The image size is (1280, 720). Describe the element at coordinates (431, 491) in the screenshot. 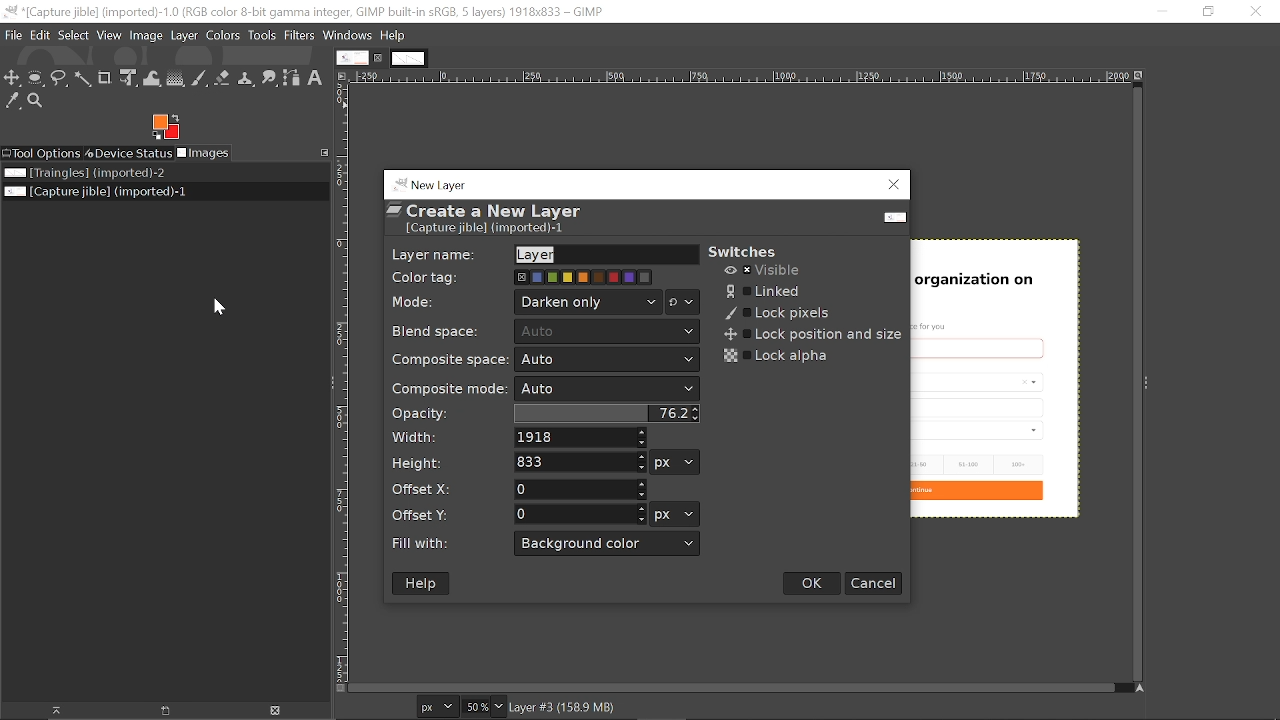

I see `Offset X:` at that location.